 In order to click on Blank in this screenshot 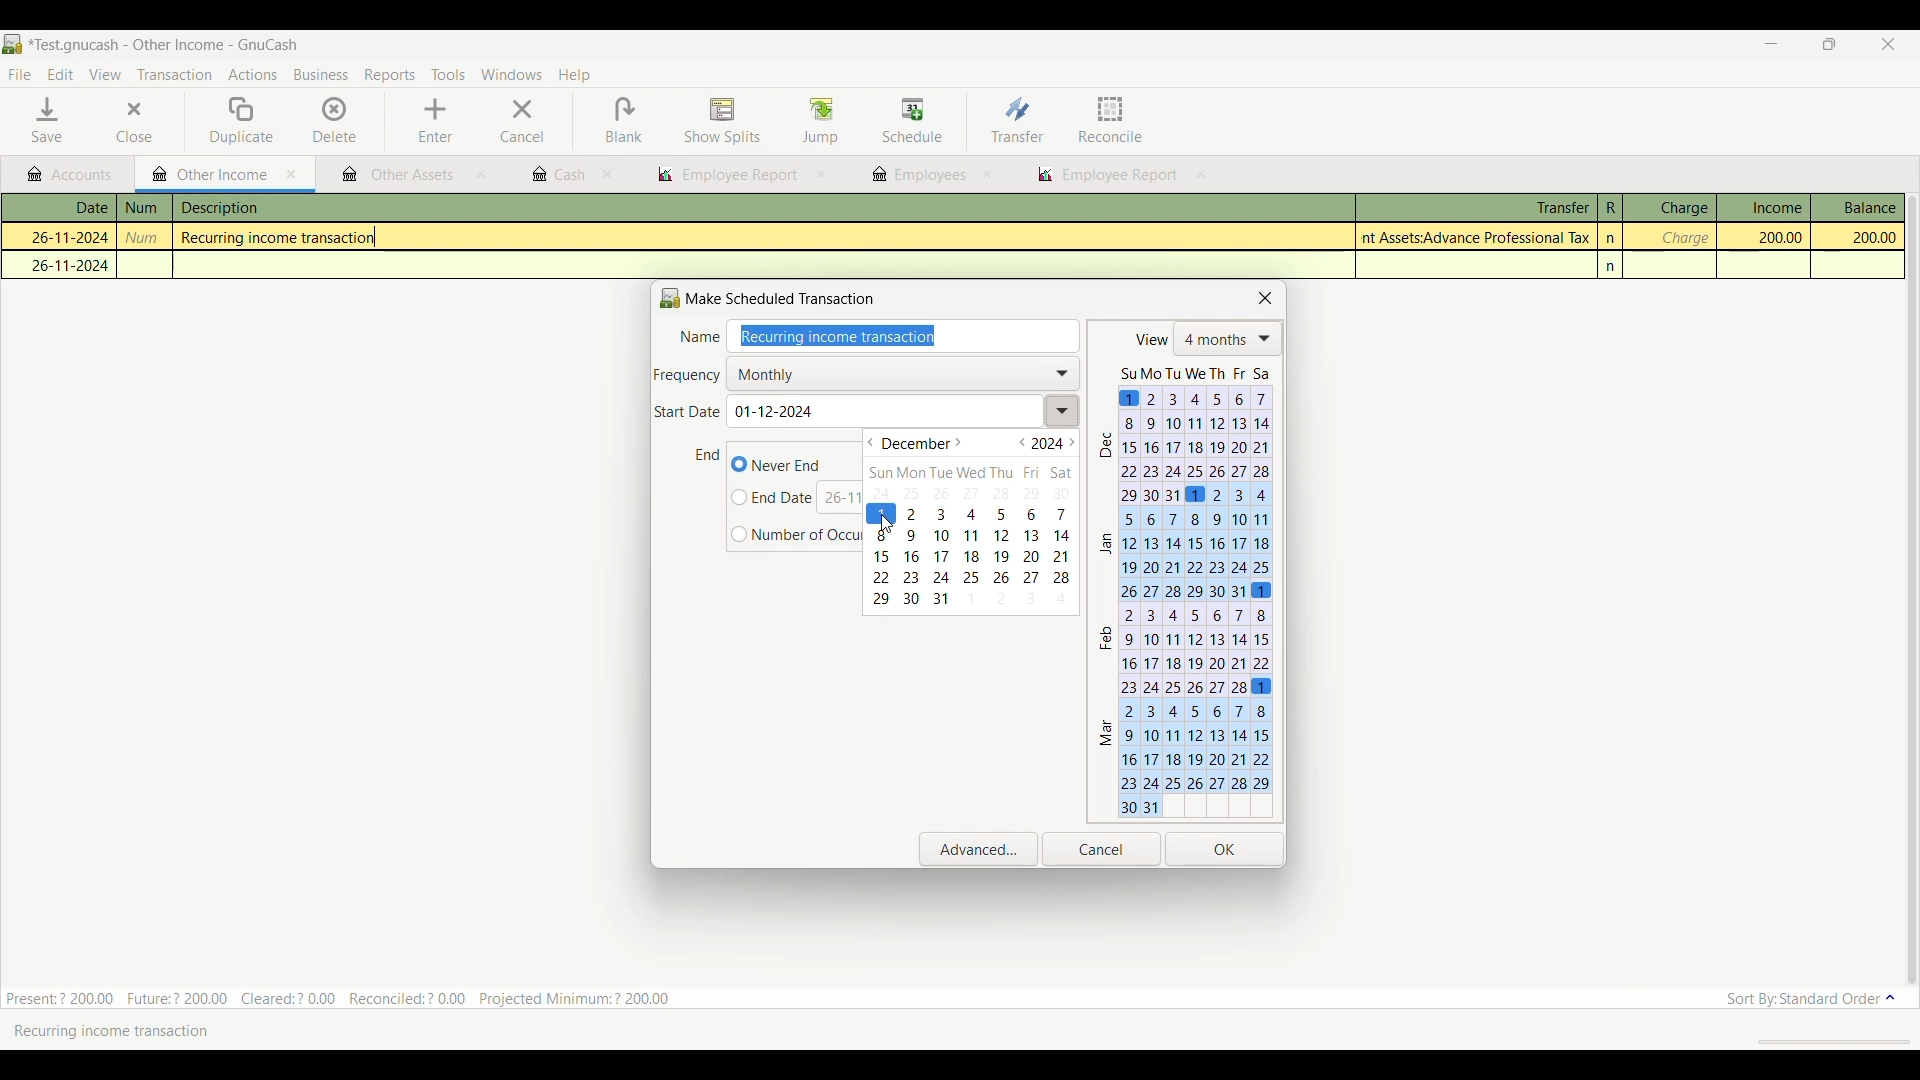, I will do `click(623, 121)`.